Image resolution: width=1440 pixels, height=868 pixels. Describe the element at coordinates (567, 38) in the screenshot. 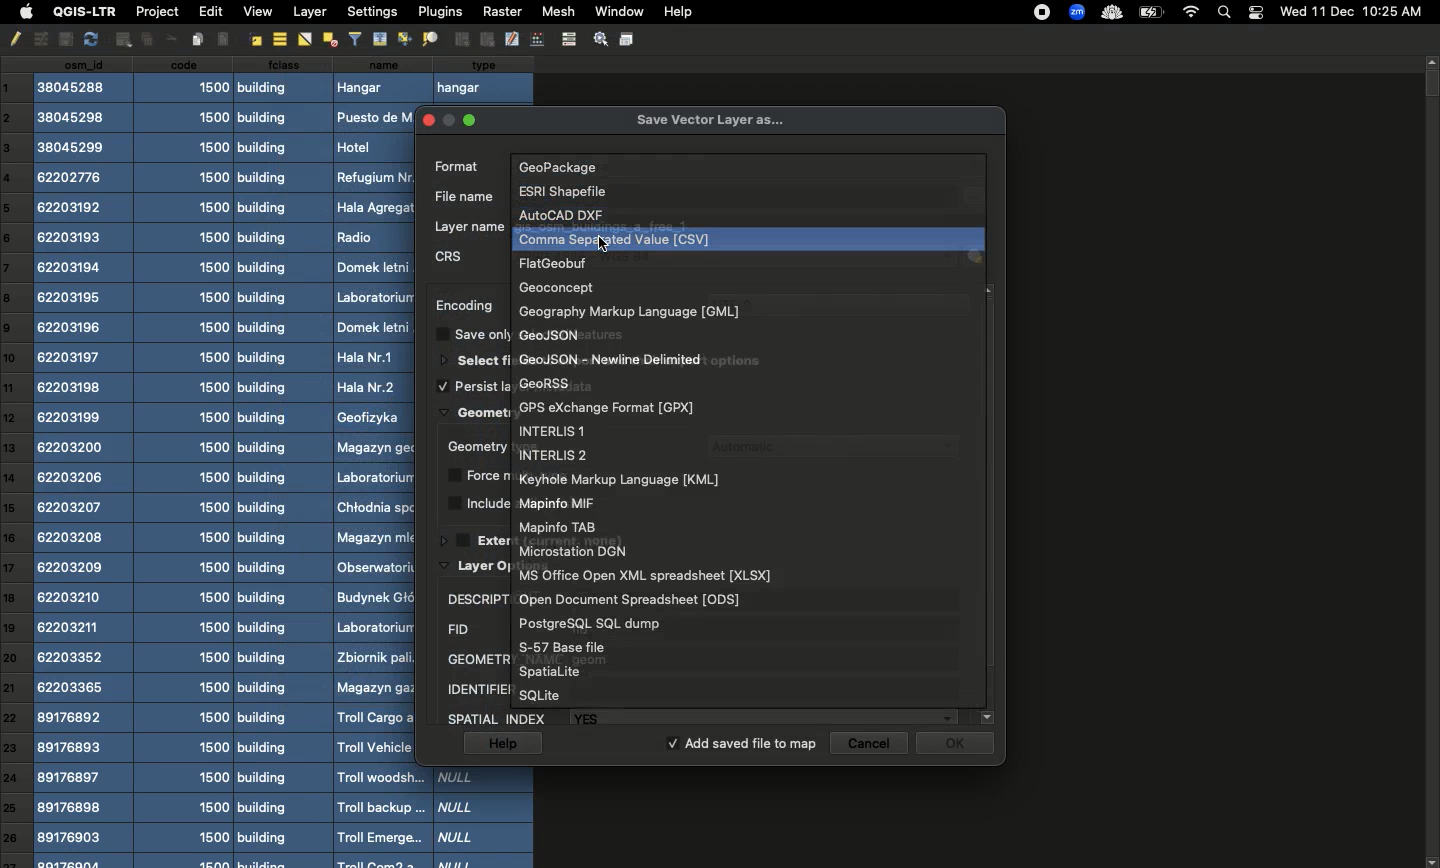

I see `control bar` at that location.